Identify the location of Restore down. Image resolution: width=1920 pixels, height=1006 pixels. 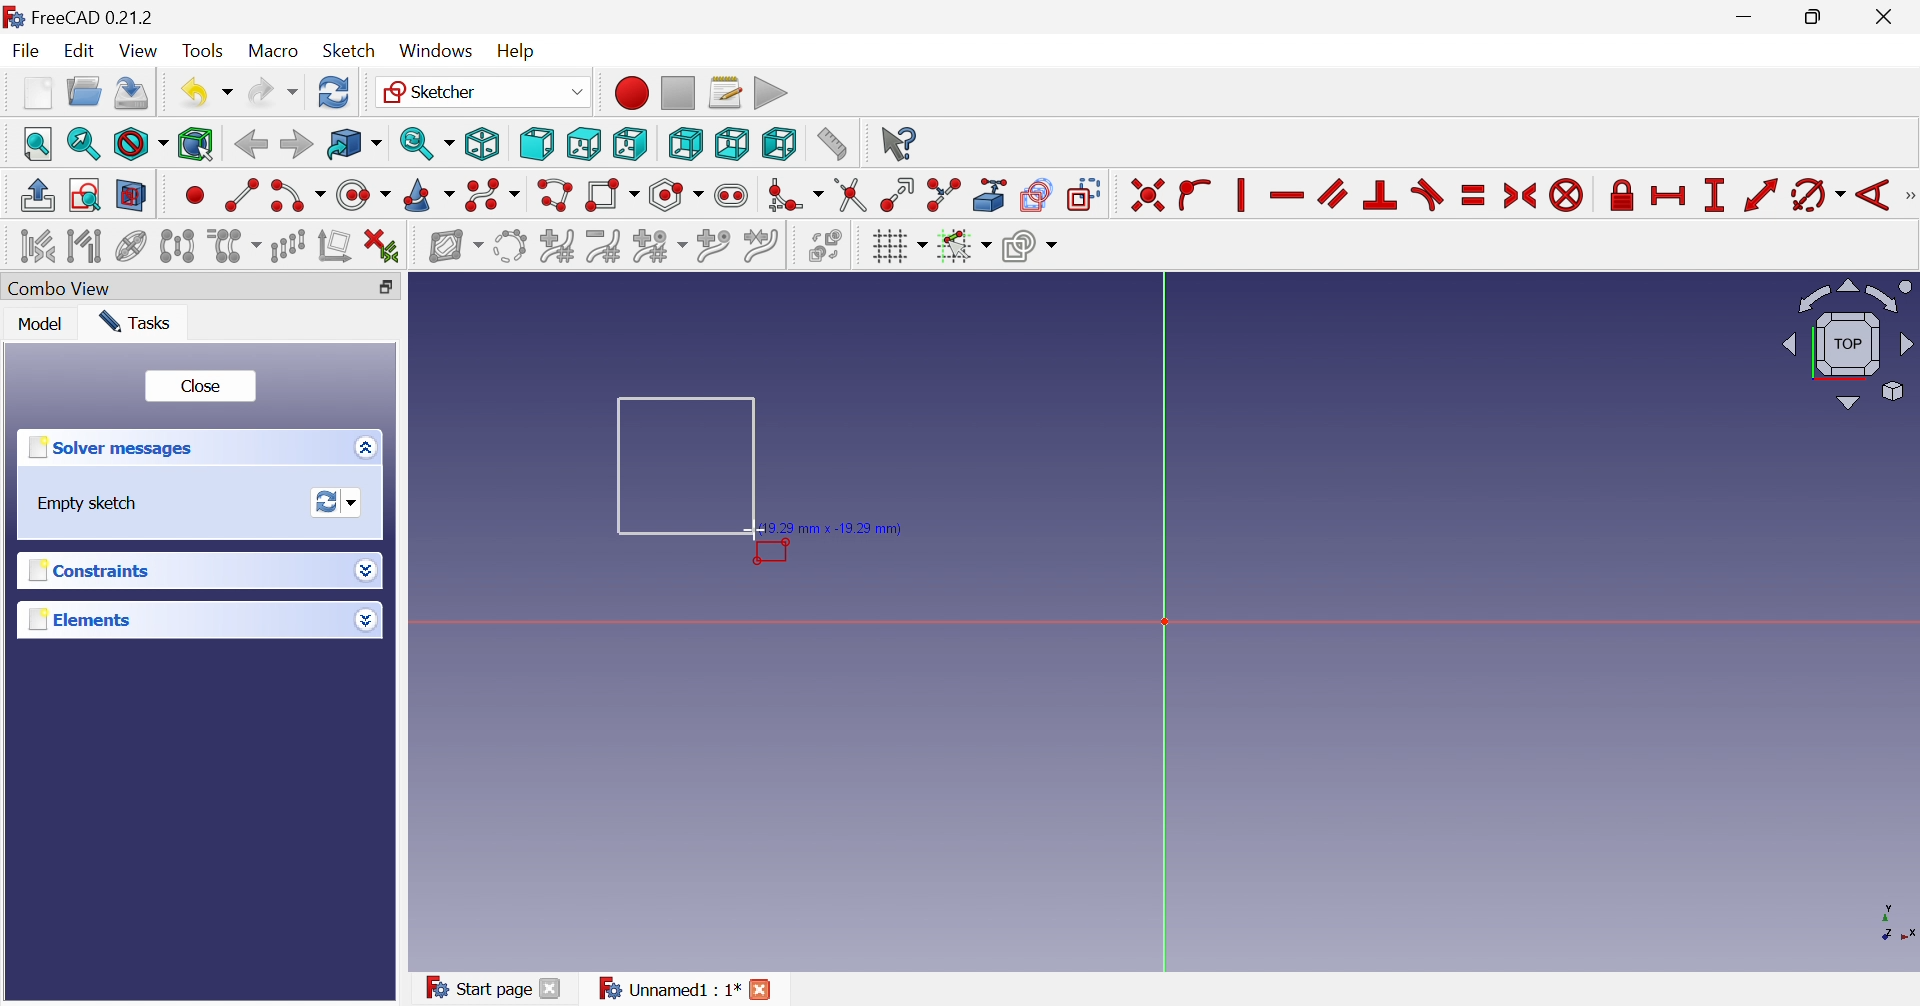
(386, 289).